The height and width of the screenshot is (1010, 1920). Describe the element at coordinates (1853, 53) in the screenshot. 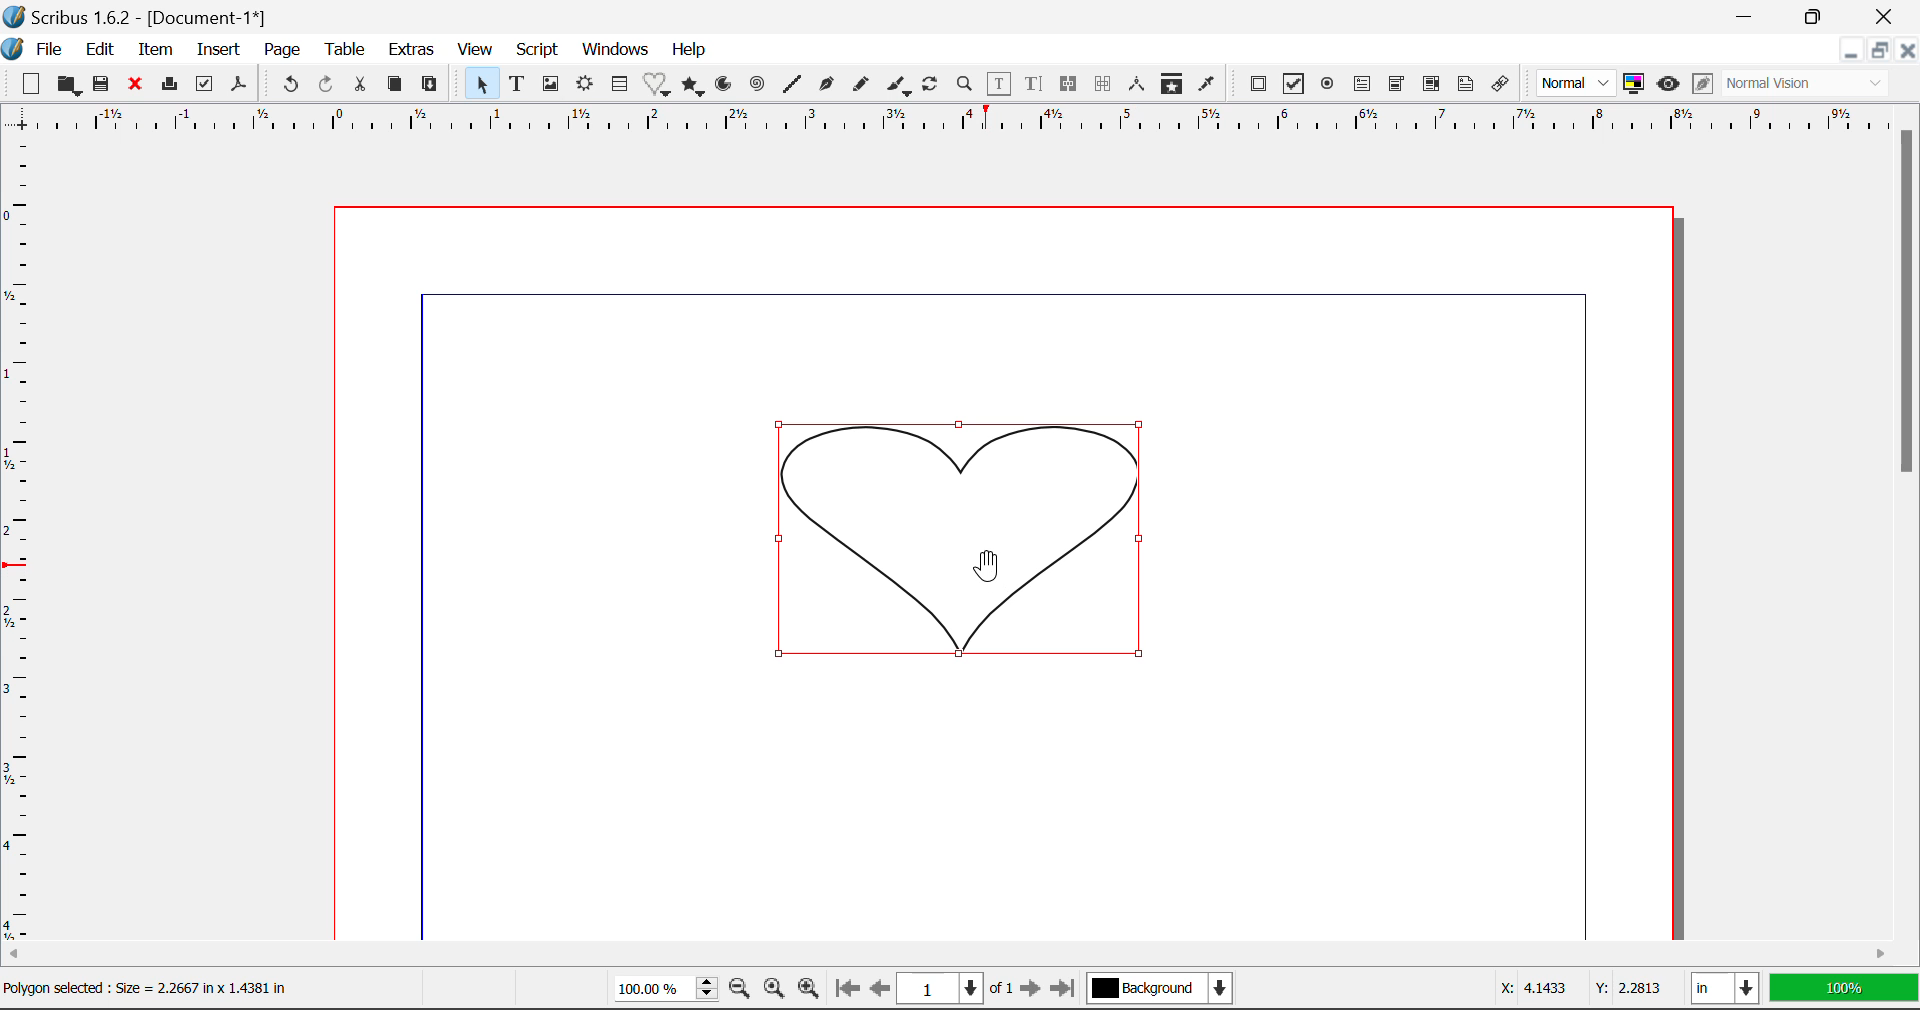

I see `Restore Down` at that location.